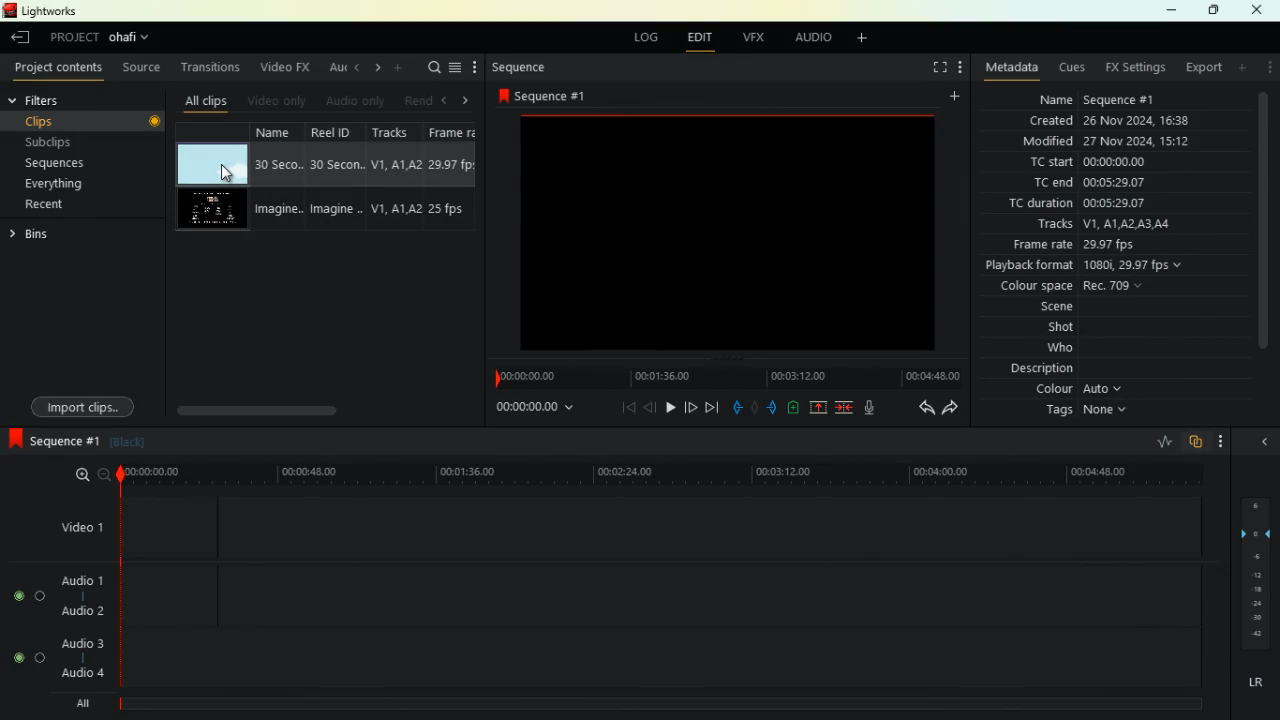  Describe the element at coordinates (1261, 573) in the screenshot. I see `layers` at that location.